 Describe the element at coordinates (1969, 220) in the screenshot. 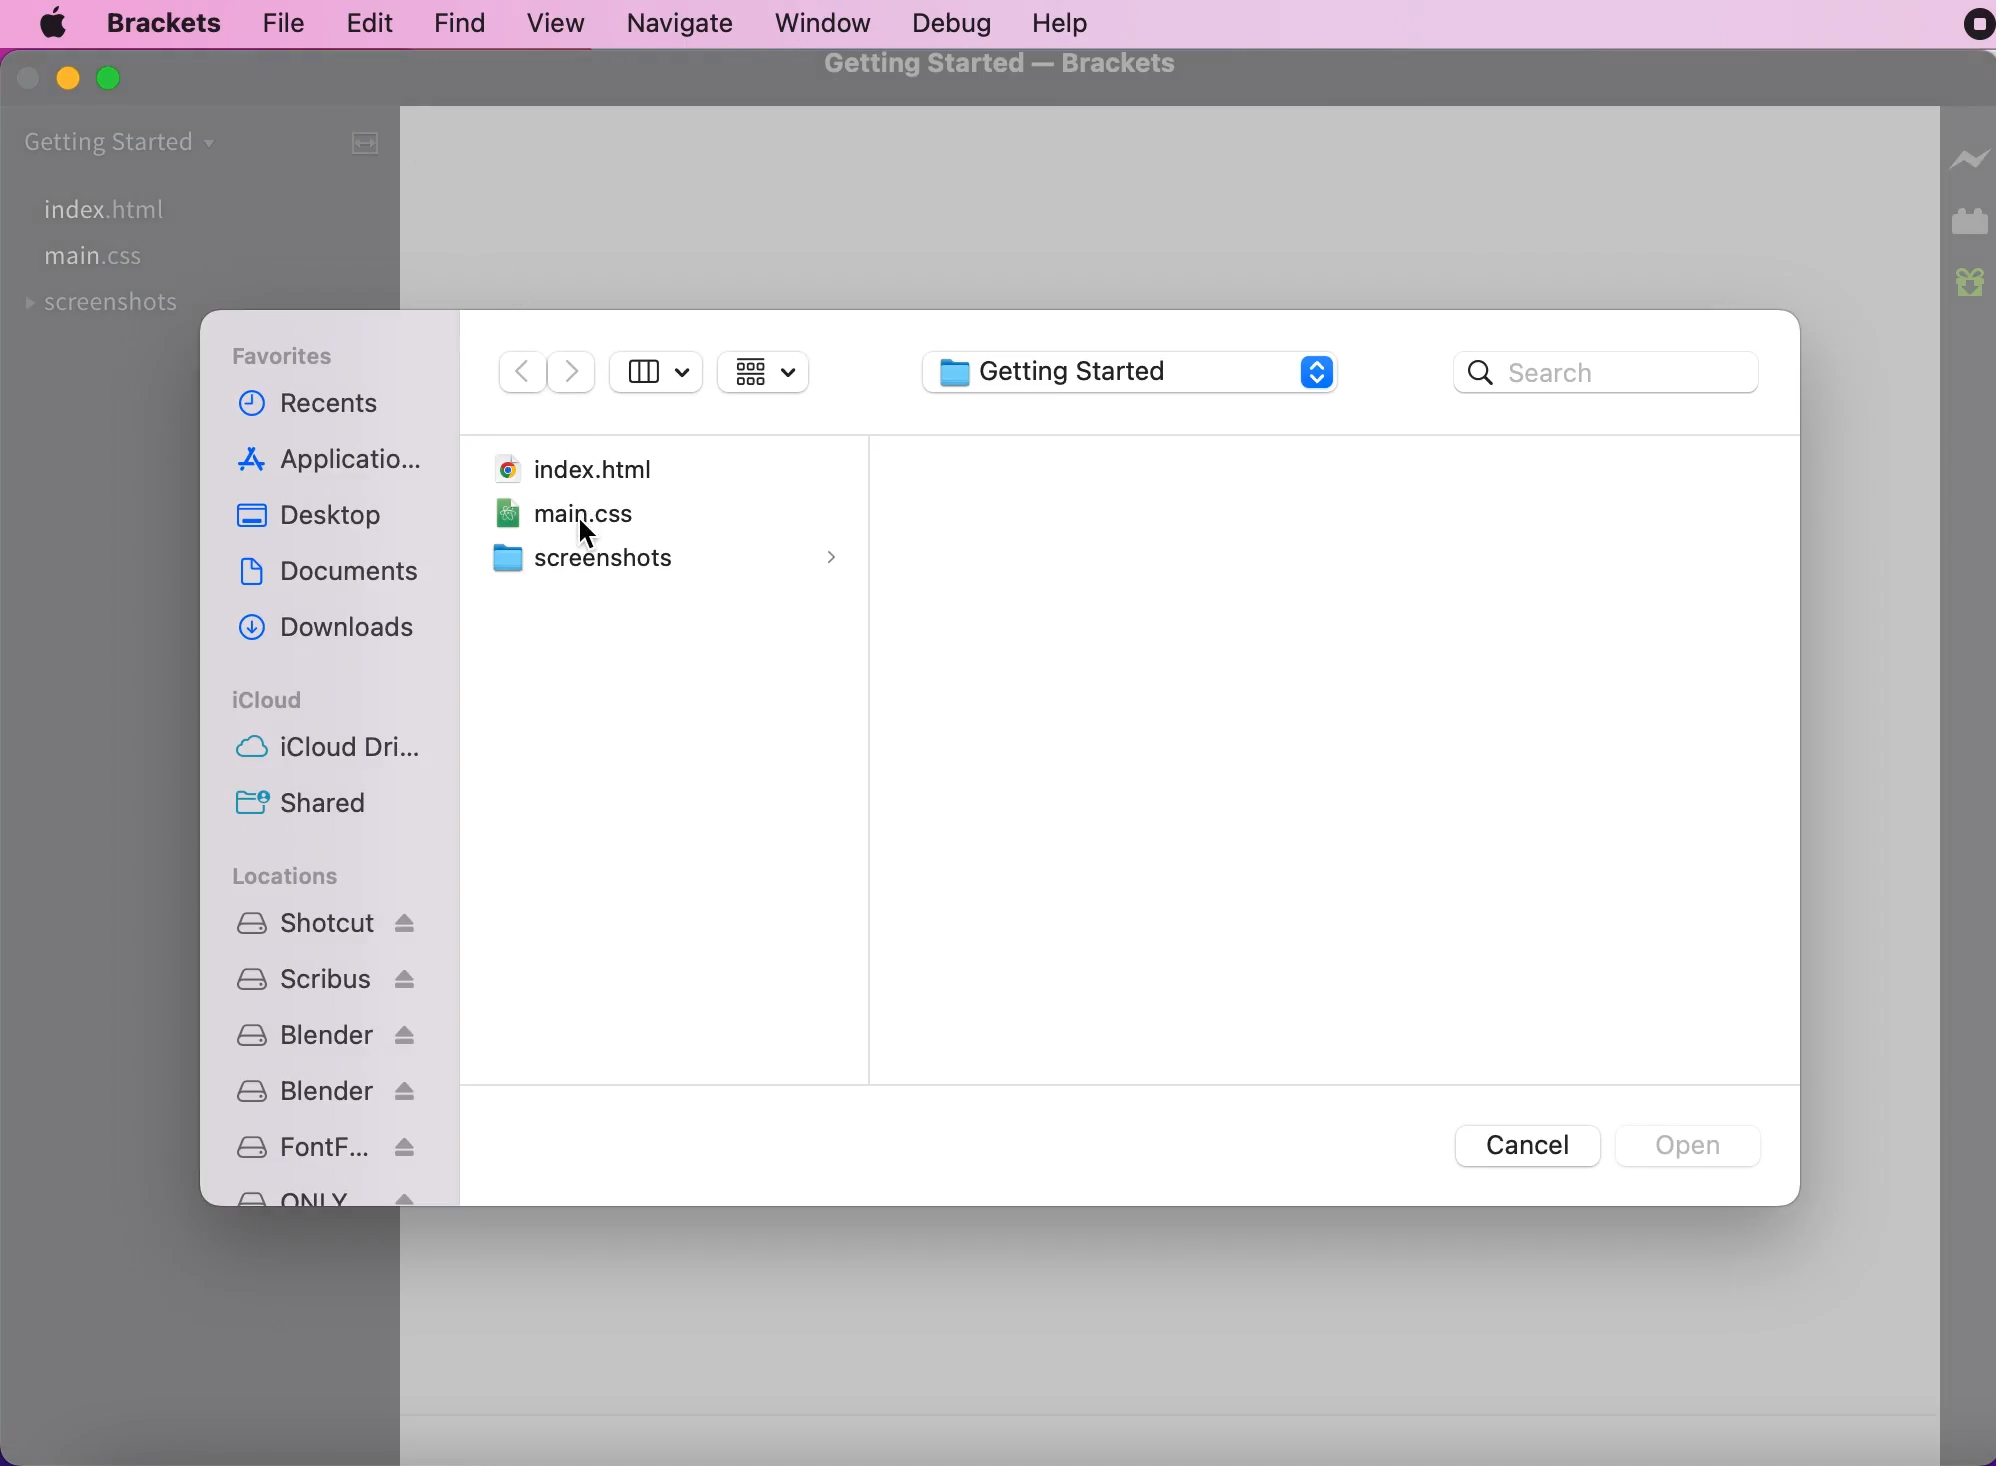

I see `extension manager` at that location.